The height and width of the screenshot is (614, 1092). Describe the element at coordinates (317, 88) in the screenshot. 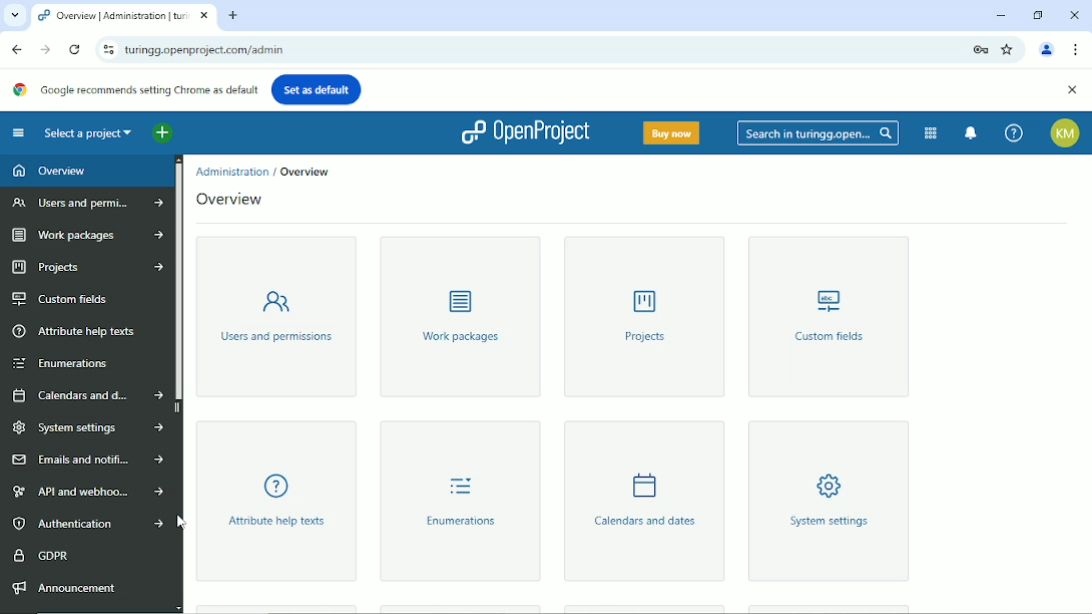

I see `Set as default ` at that location.